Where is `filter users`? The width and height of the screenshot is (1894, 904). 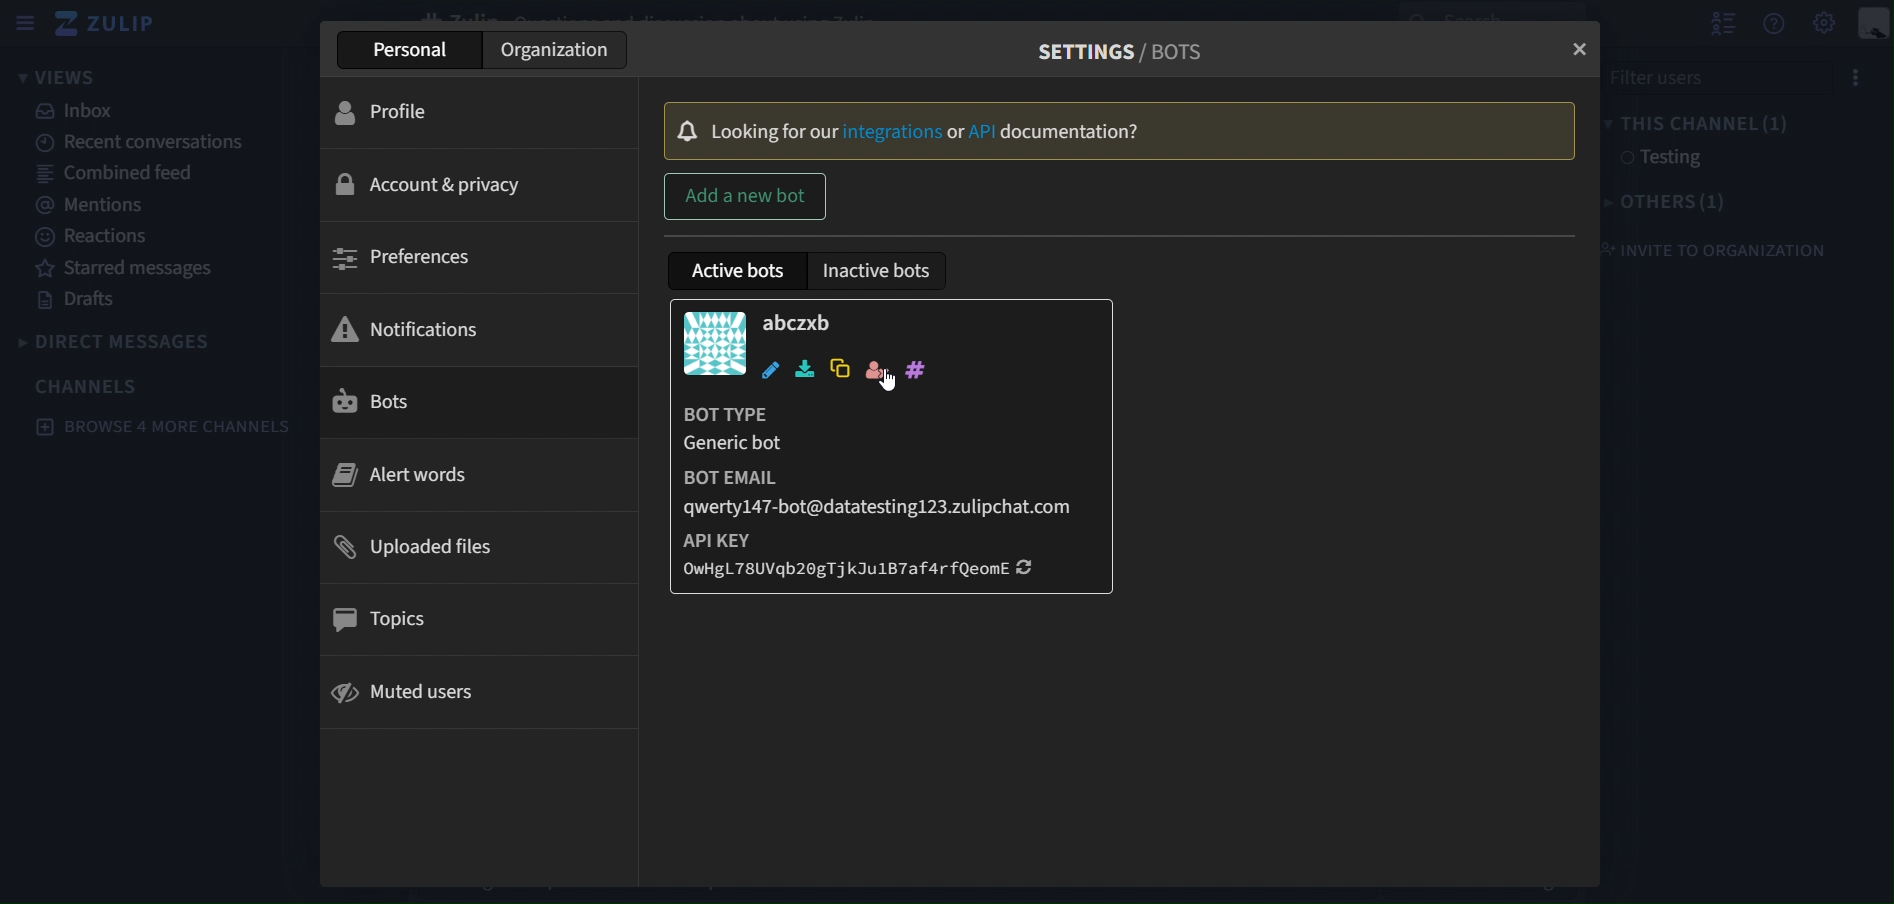
filter users is located at coordinates (1739, 76).